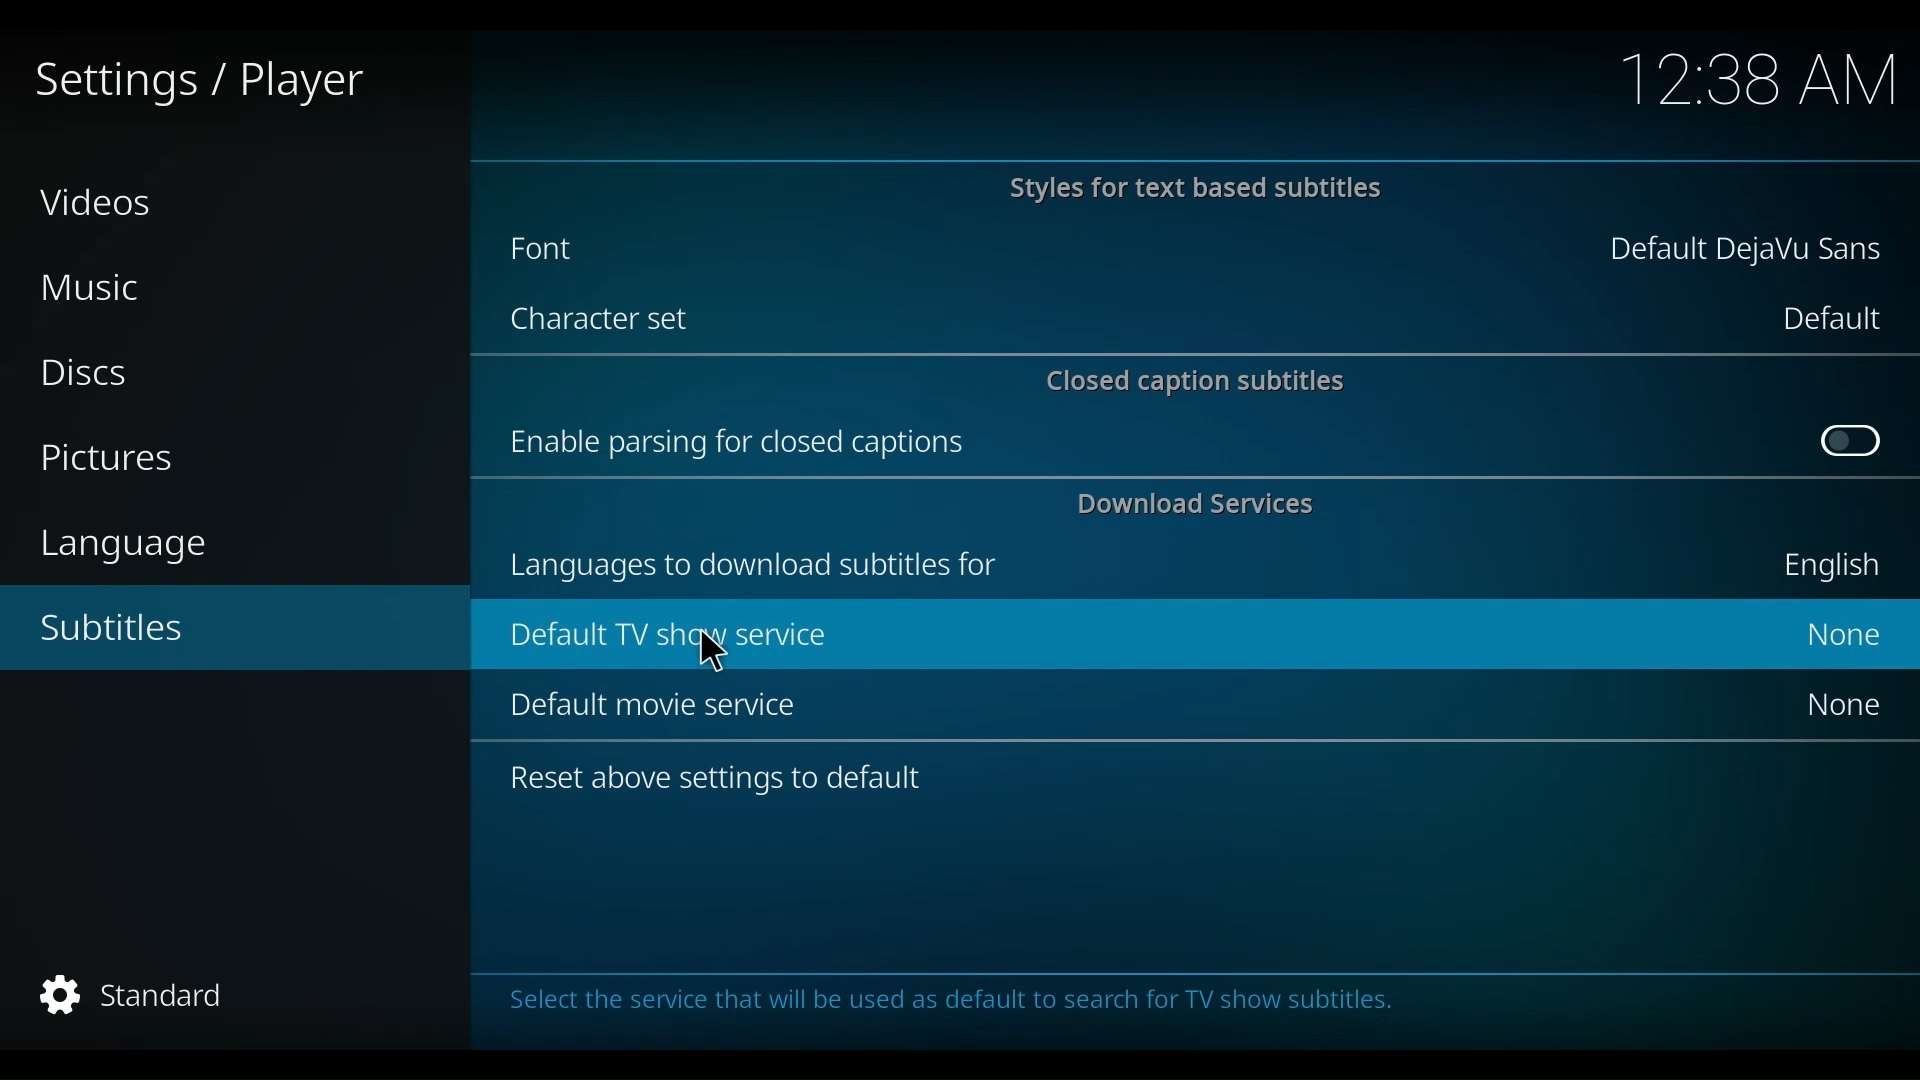  Describe the element at coordinates (723, 654) in the screenshot. I see `Cursor` at that location.